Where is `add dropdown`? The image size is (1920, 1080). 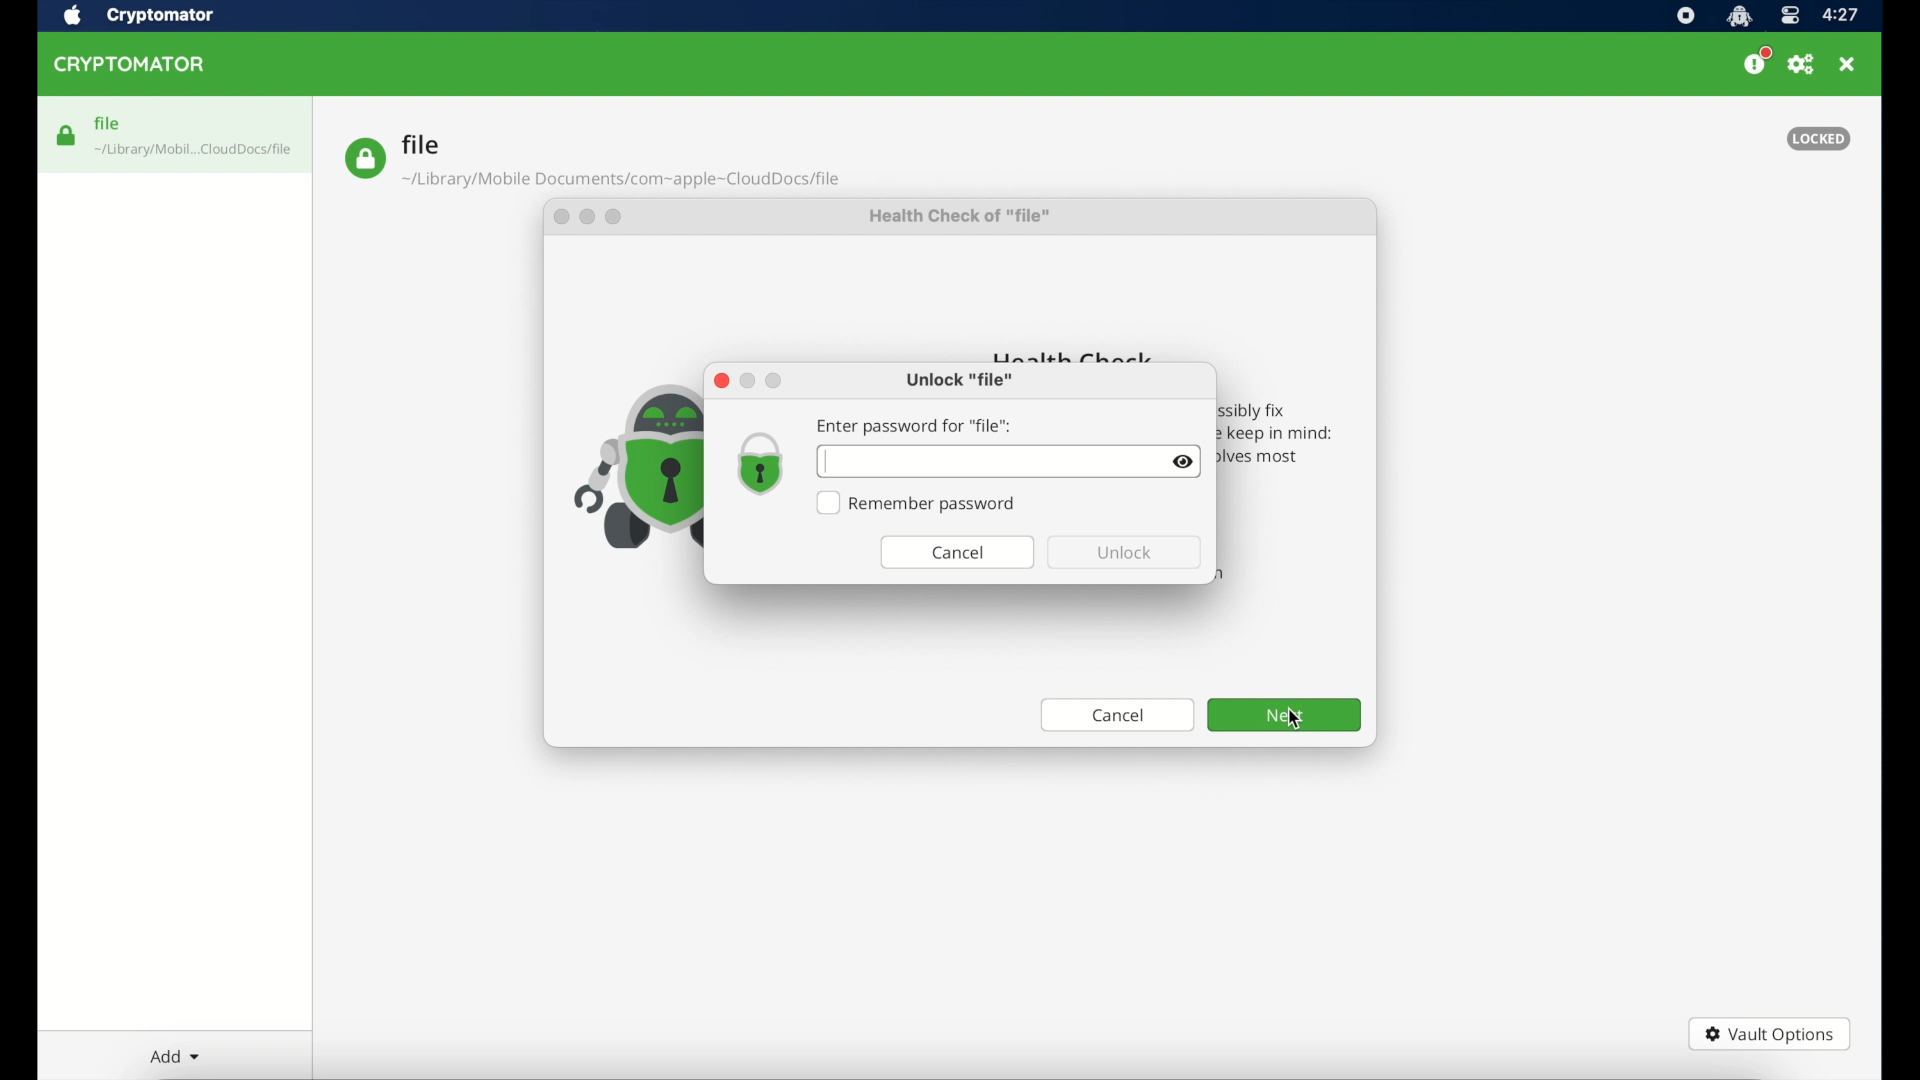 add dropdown is located at coordinates (172, 1056).